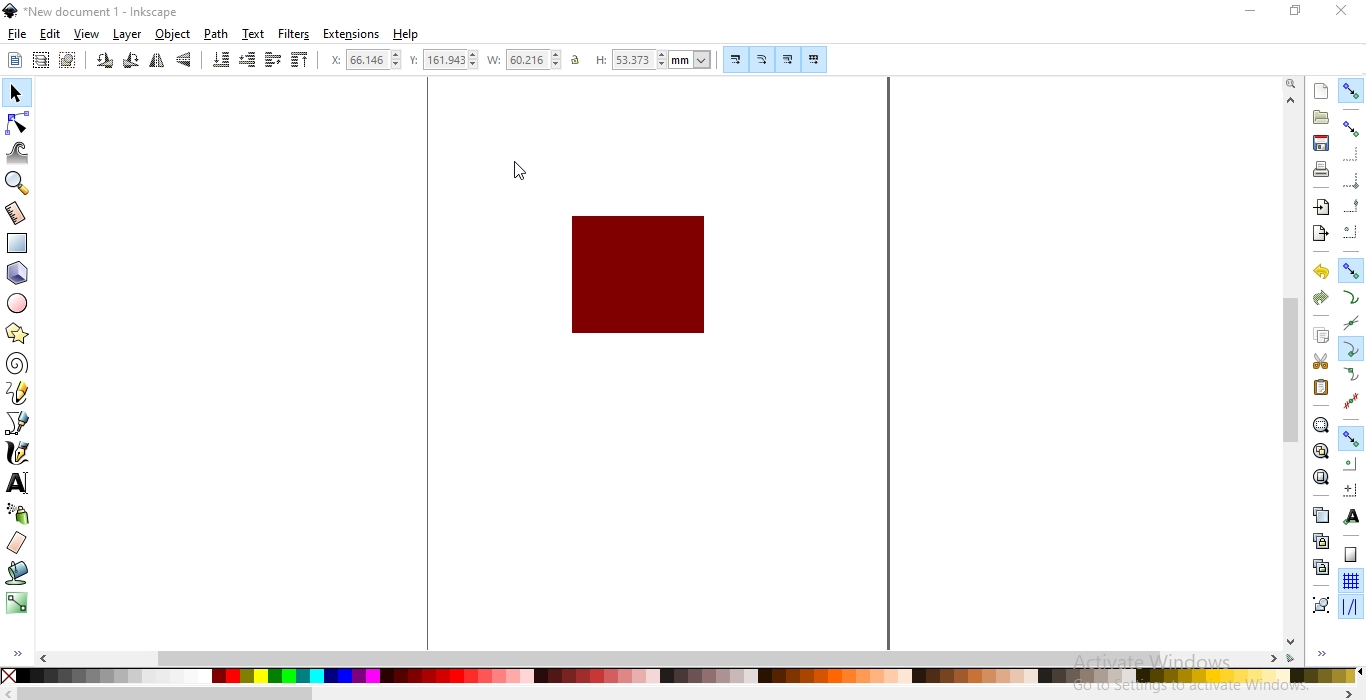  Describe the element at coordinates (1350, 375) in the screenshot. I see `snap smooth nodes` at that location.